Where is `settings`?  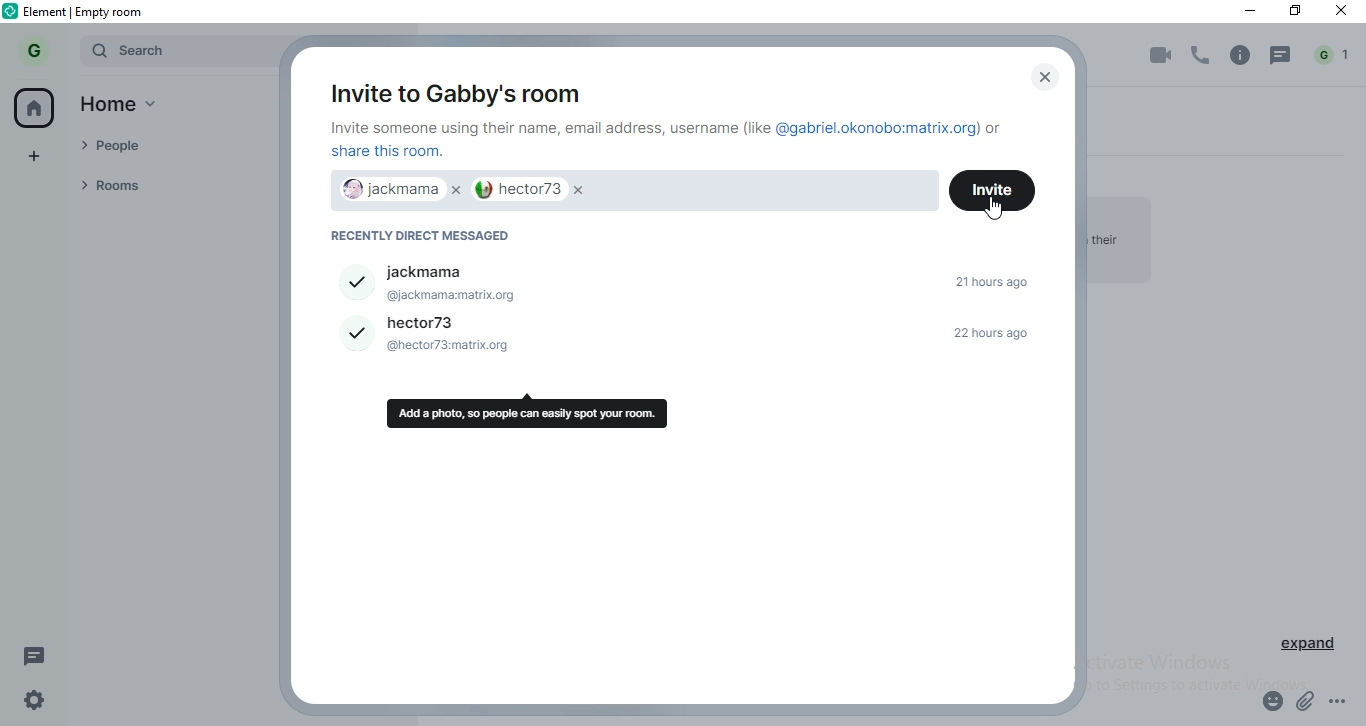
settings is located at coordinates (29, 704).